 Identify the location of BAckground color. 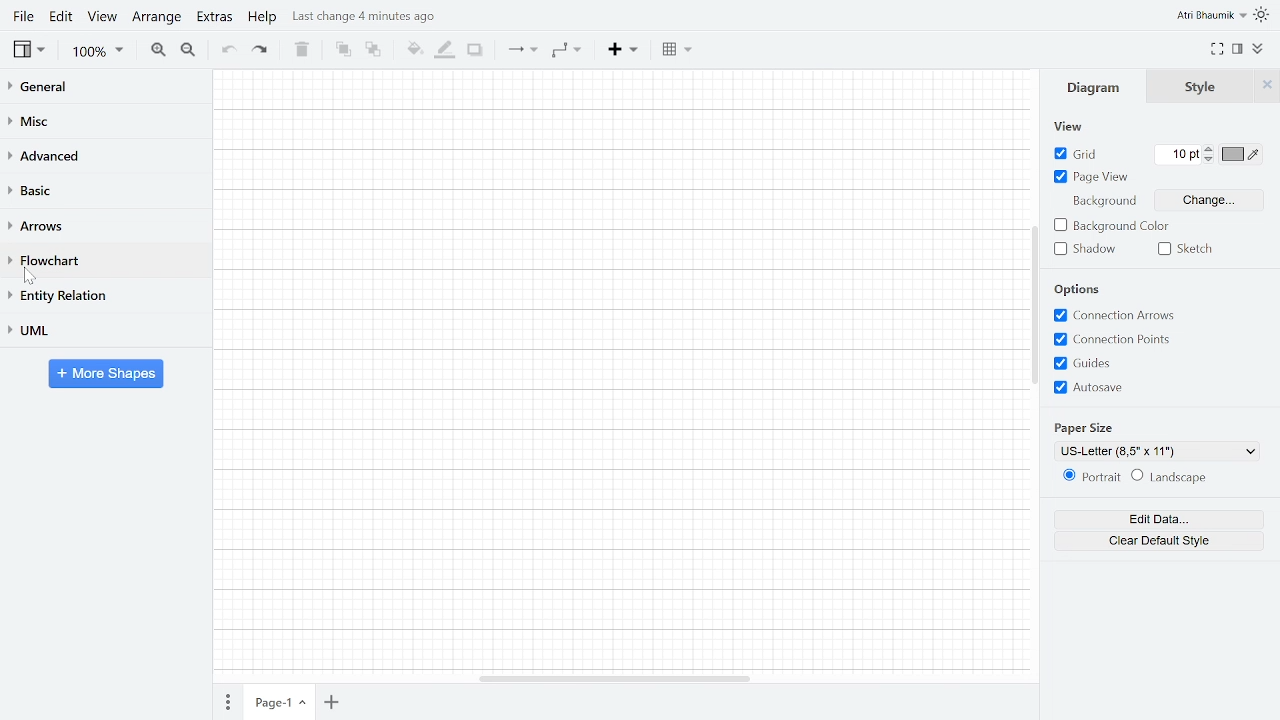
(1110, 226).